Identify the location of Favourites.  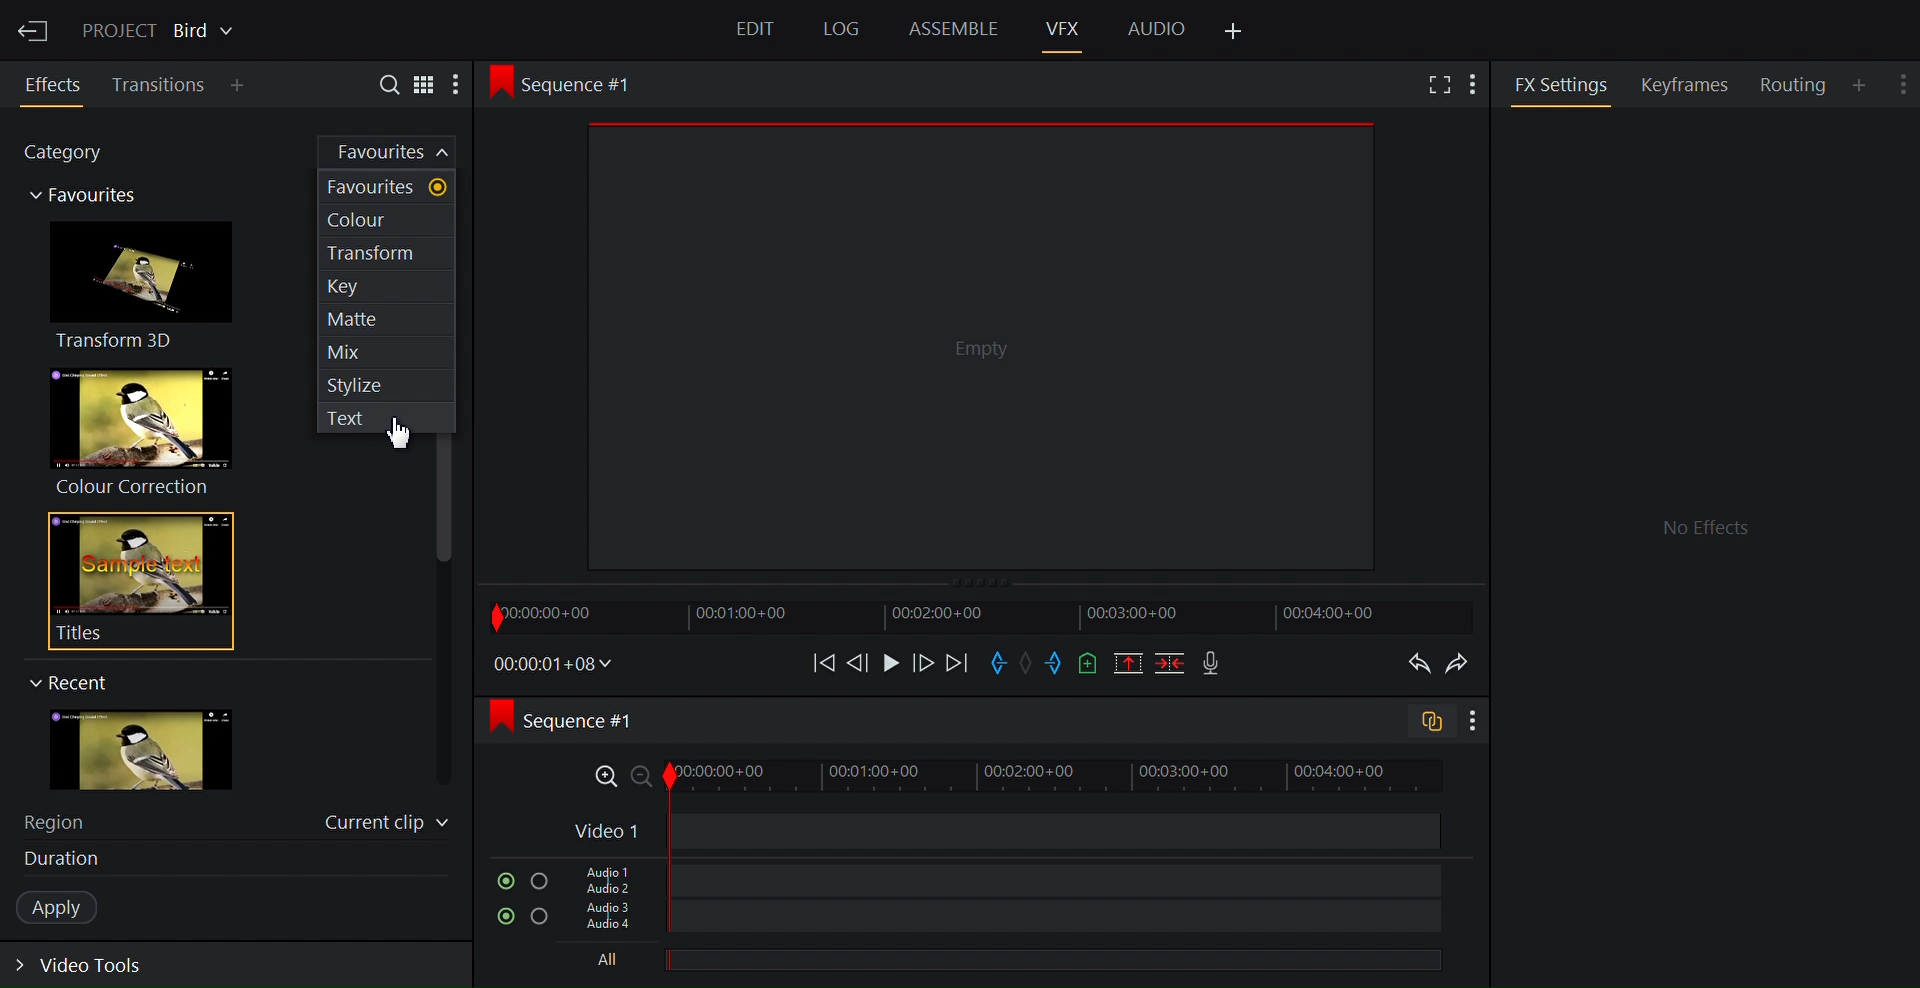
(385, 188).